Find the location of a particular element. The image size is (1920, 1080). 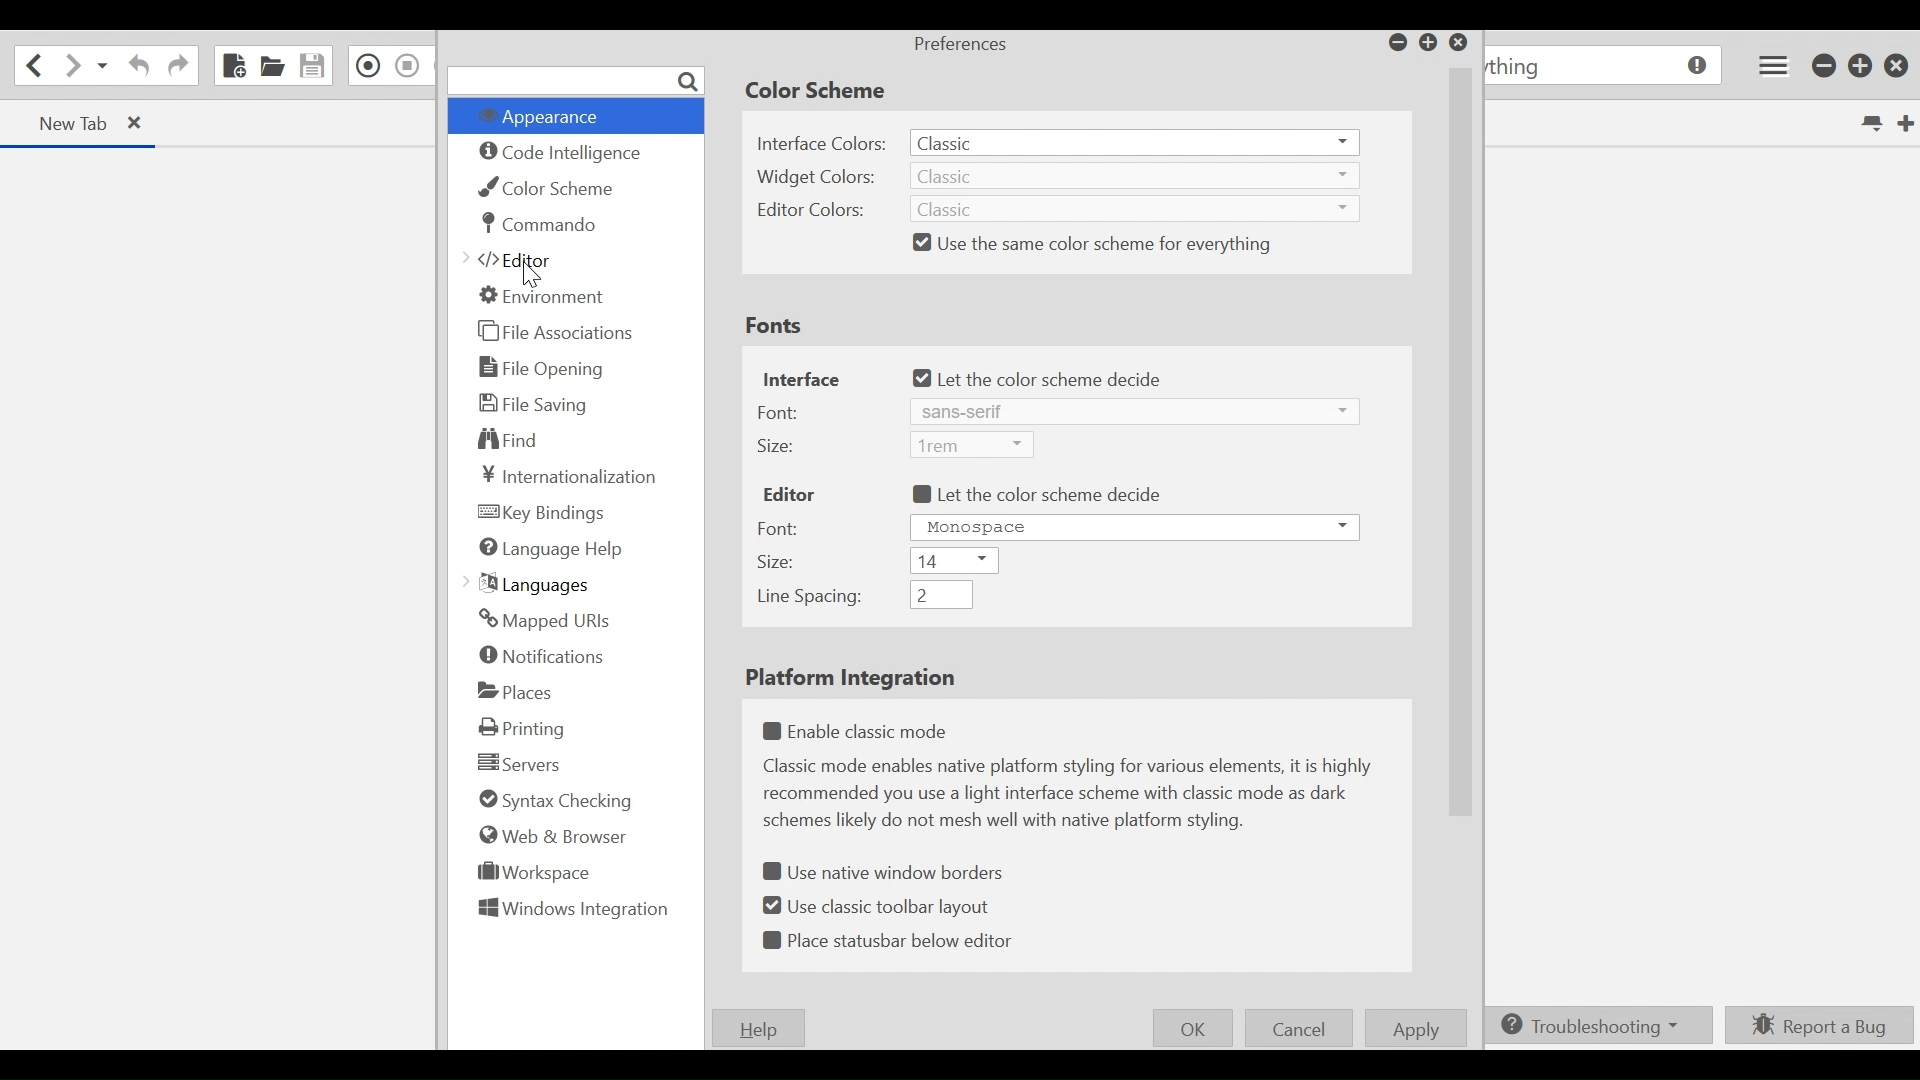

Font dropdown menu is located at coordinates (1137, 412).